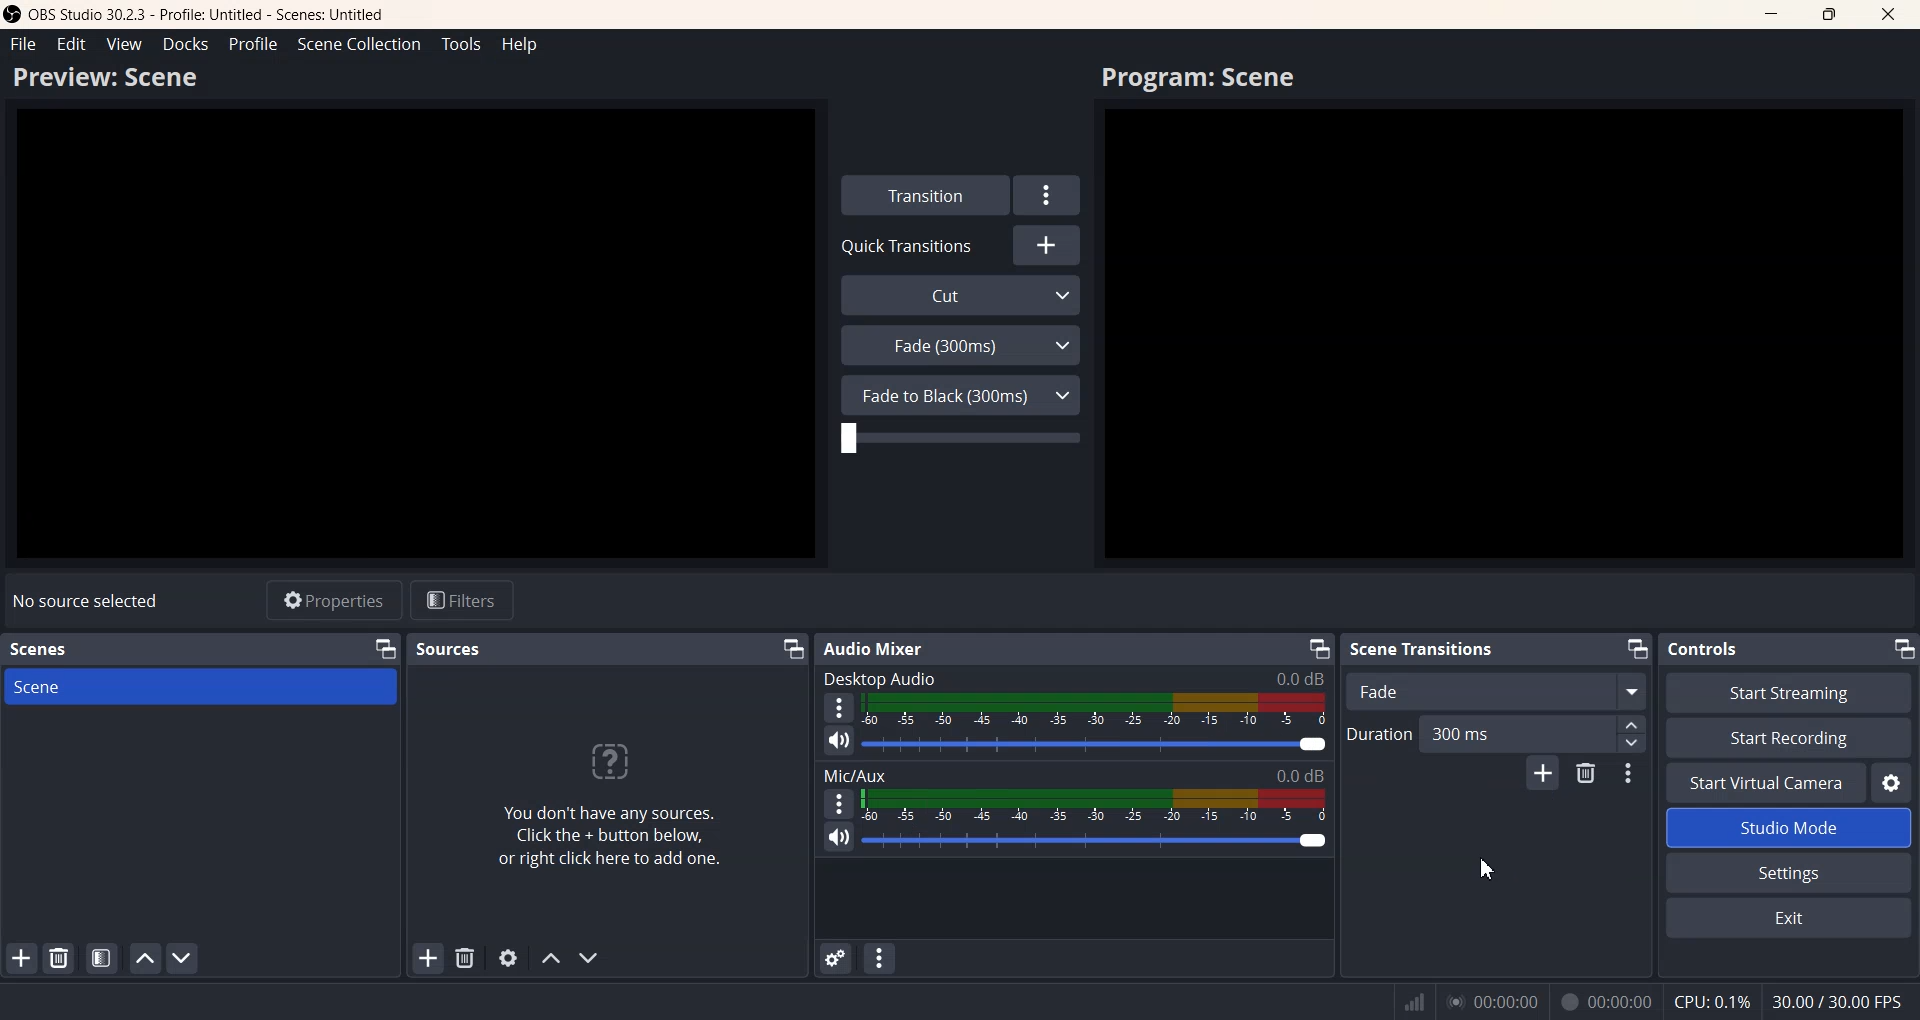  Describe the element at coordinates (254, 44) in the screenshot. I see `Profile` at that location.